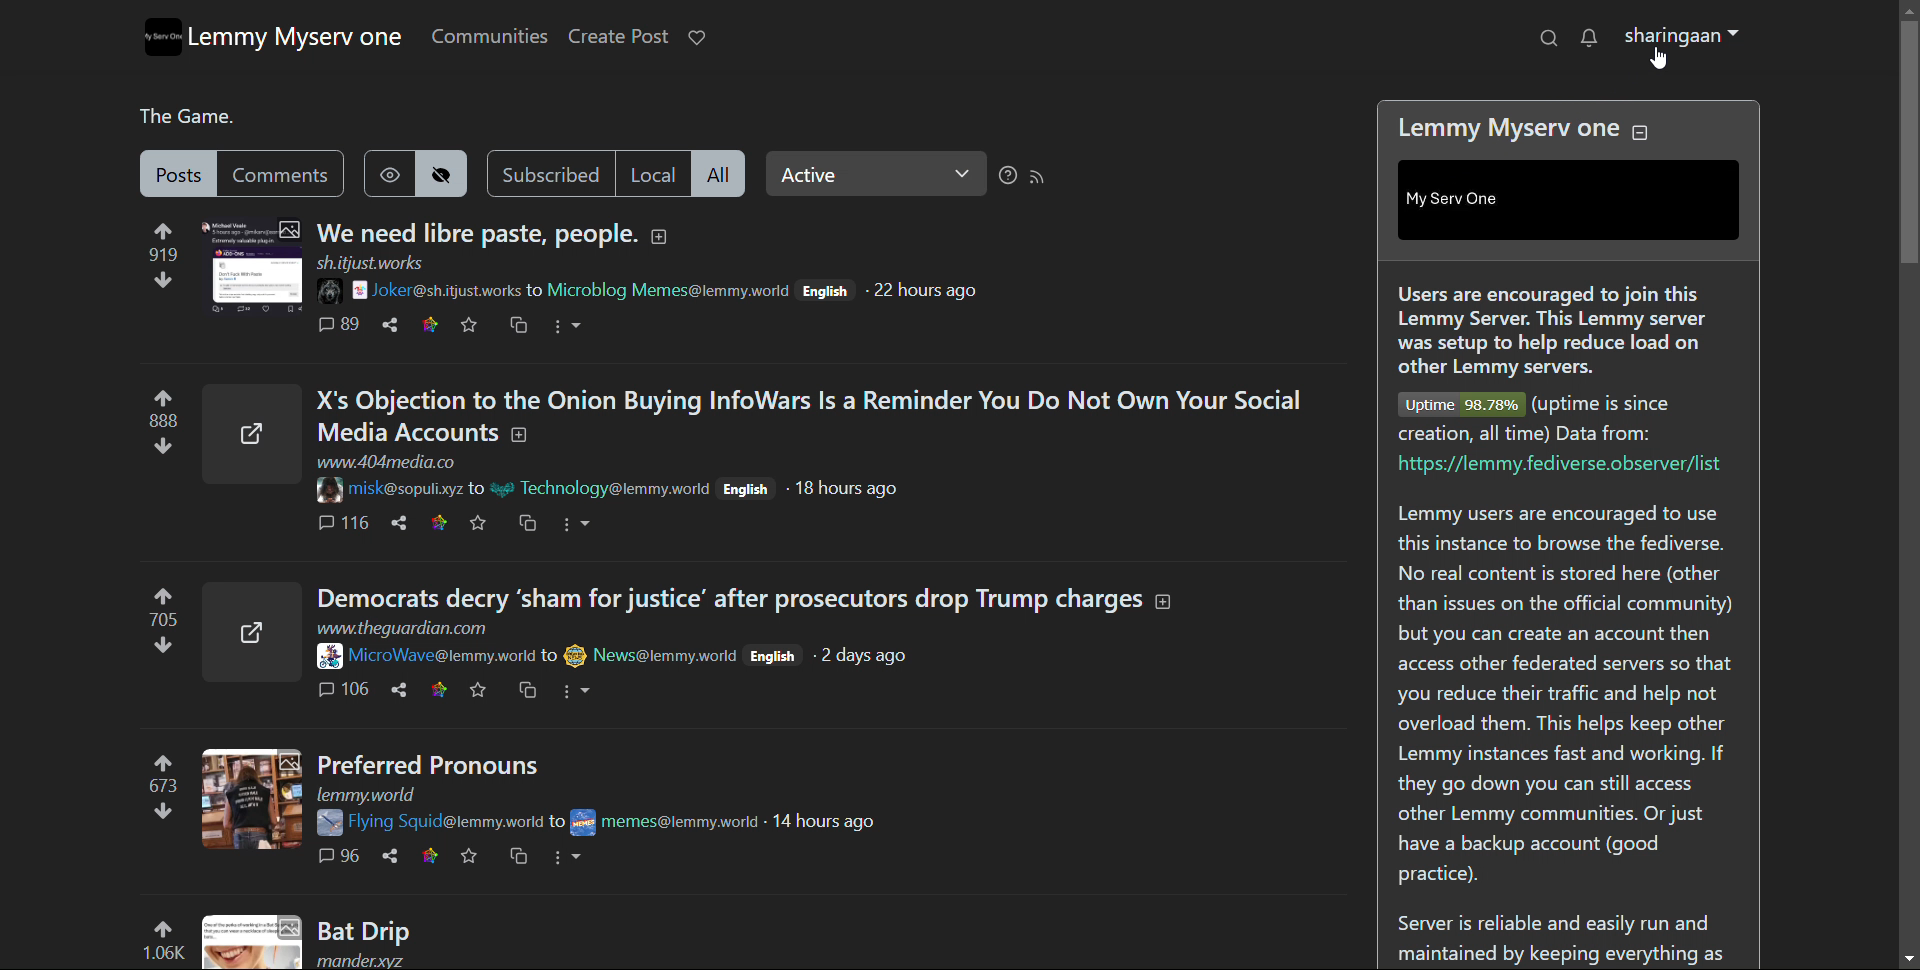 This screenshot has width=1920, height=970. Describe the element at coordinates (164, 283) in the screenshot. I see ` downvotes` at that location.